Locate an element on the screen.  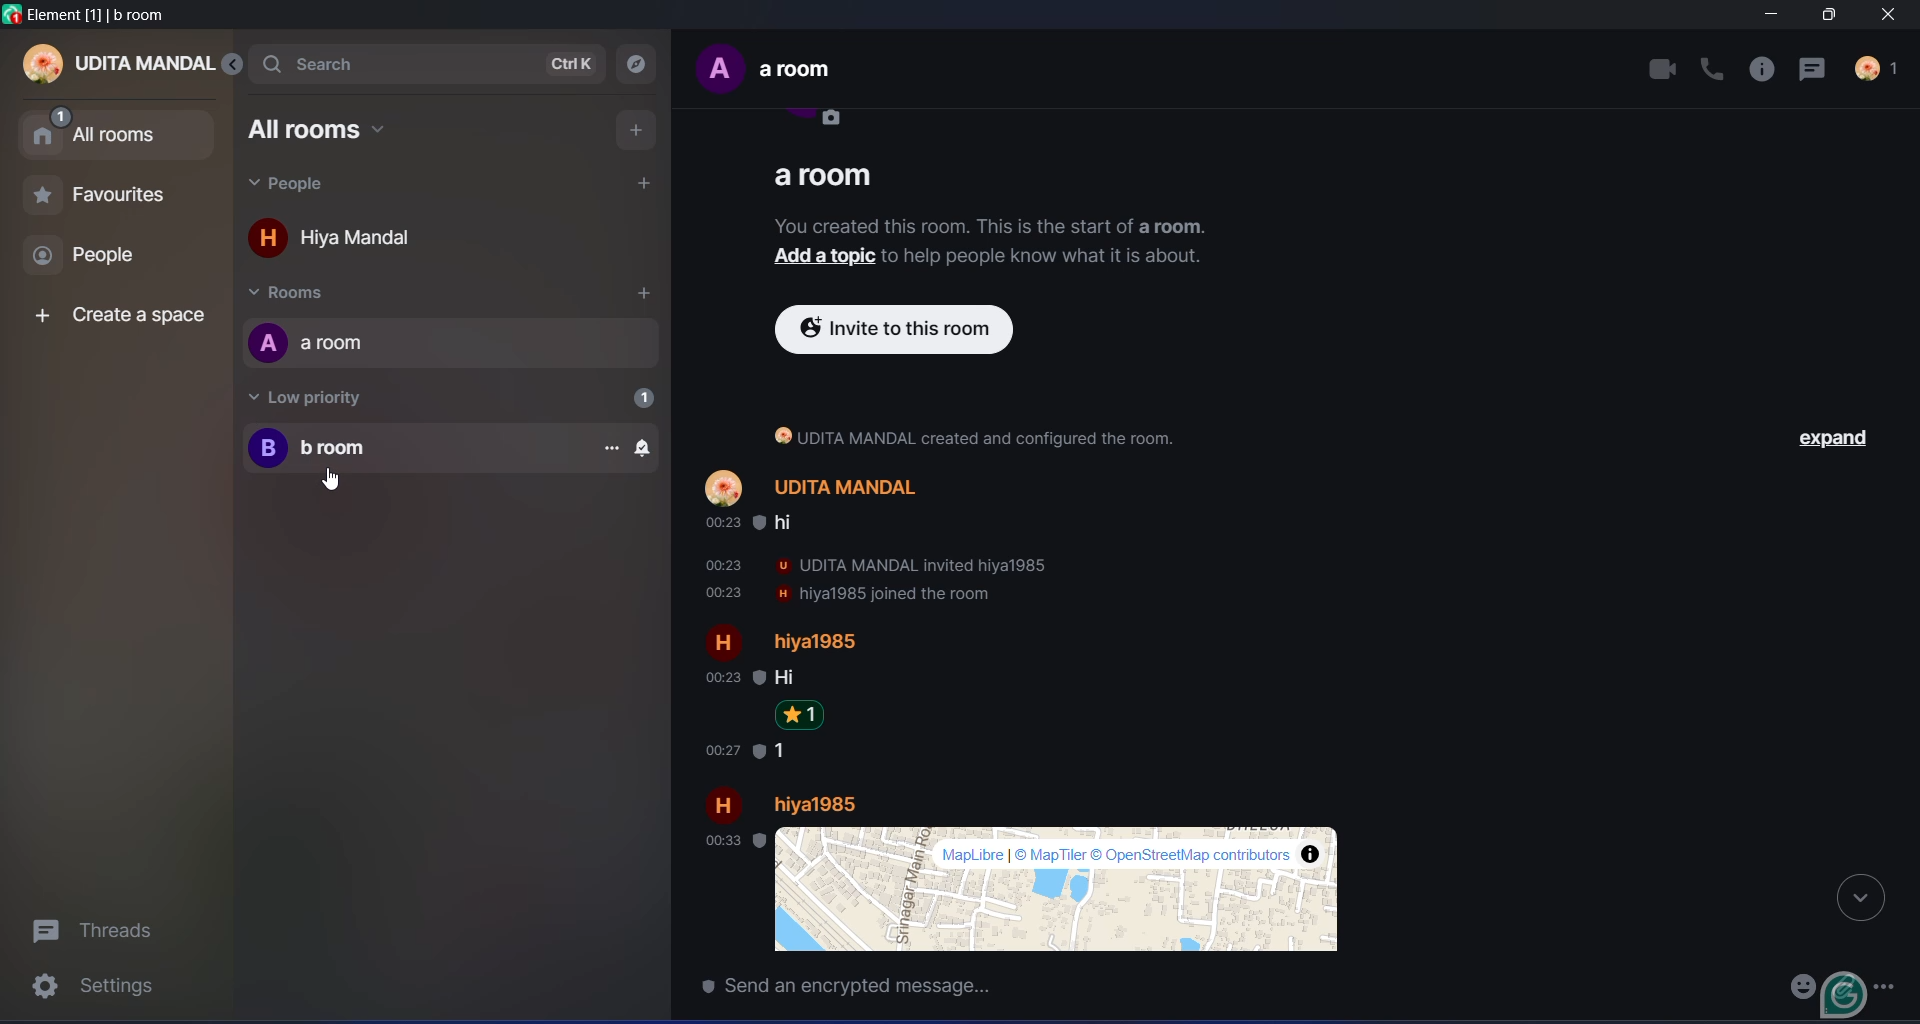
More option is located at coordinates (1891, 983).